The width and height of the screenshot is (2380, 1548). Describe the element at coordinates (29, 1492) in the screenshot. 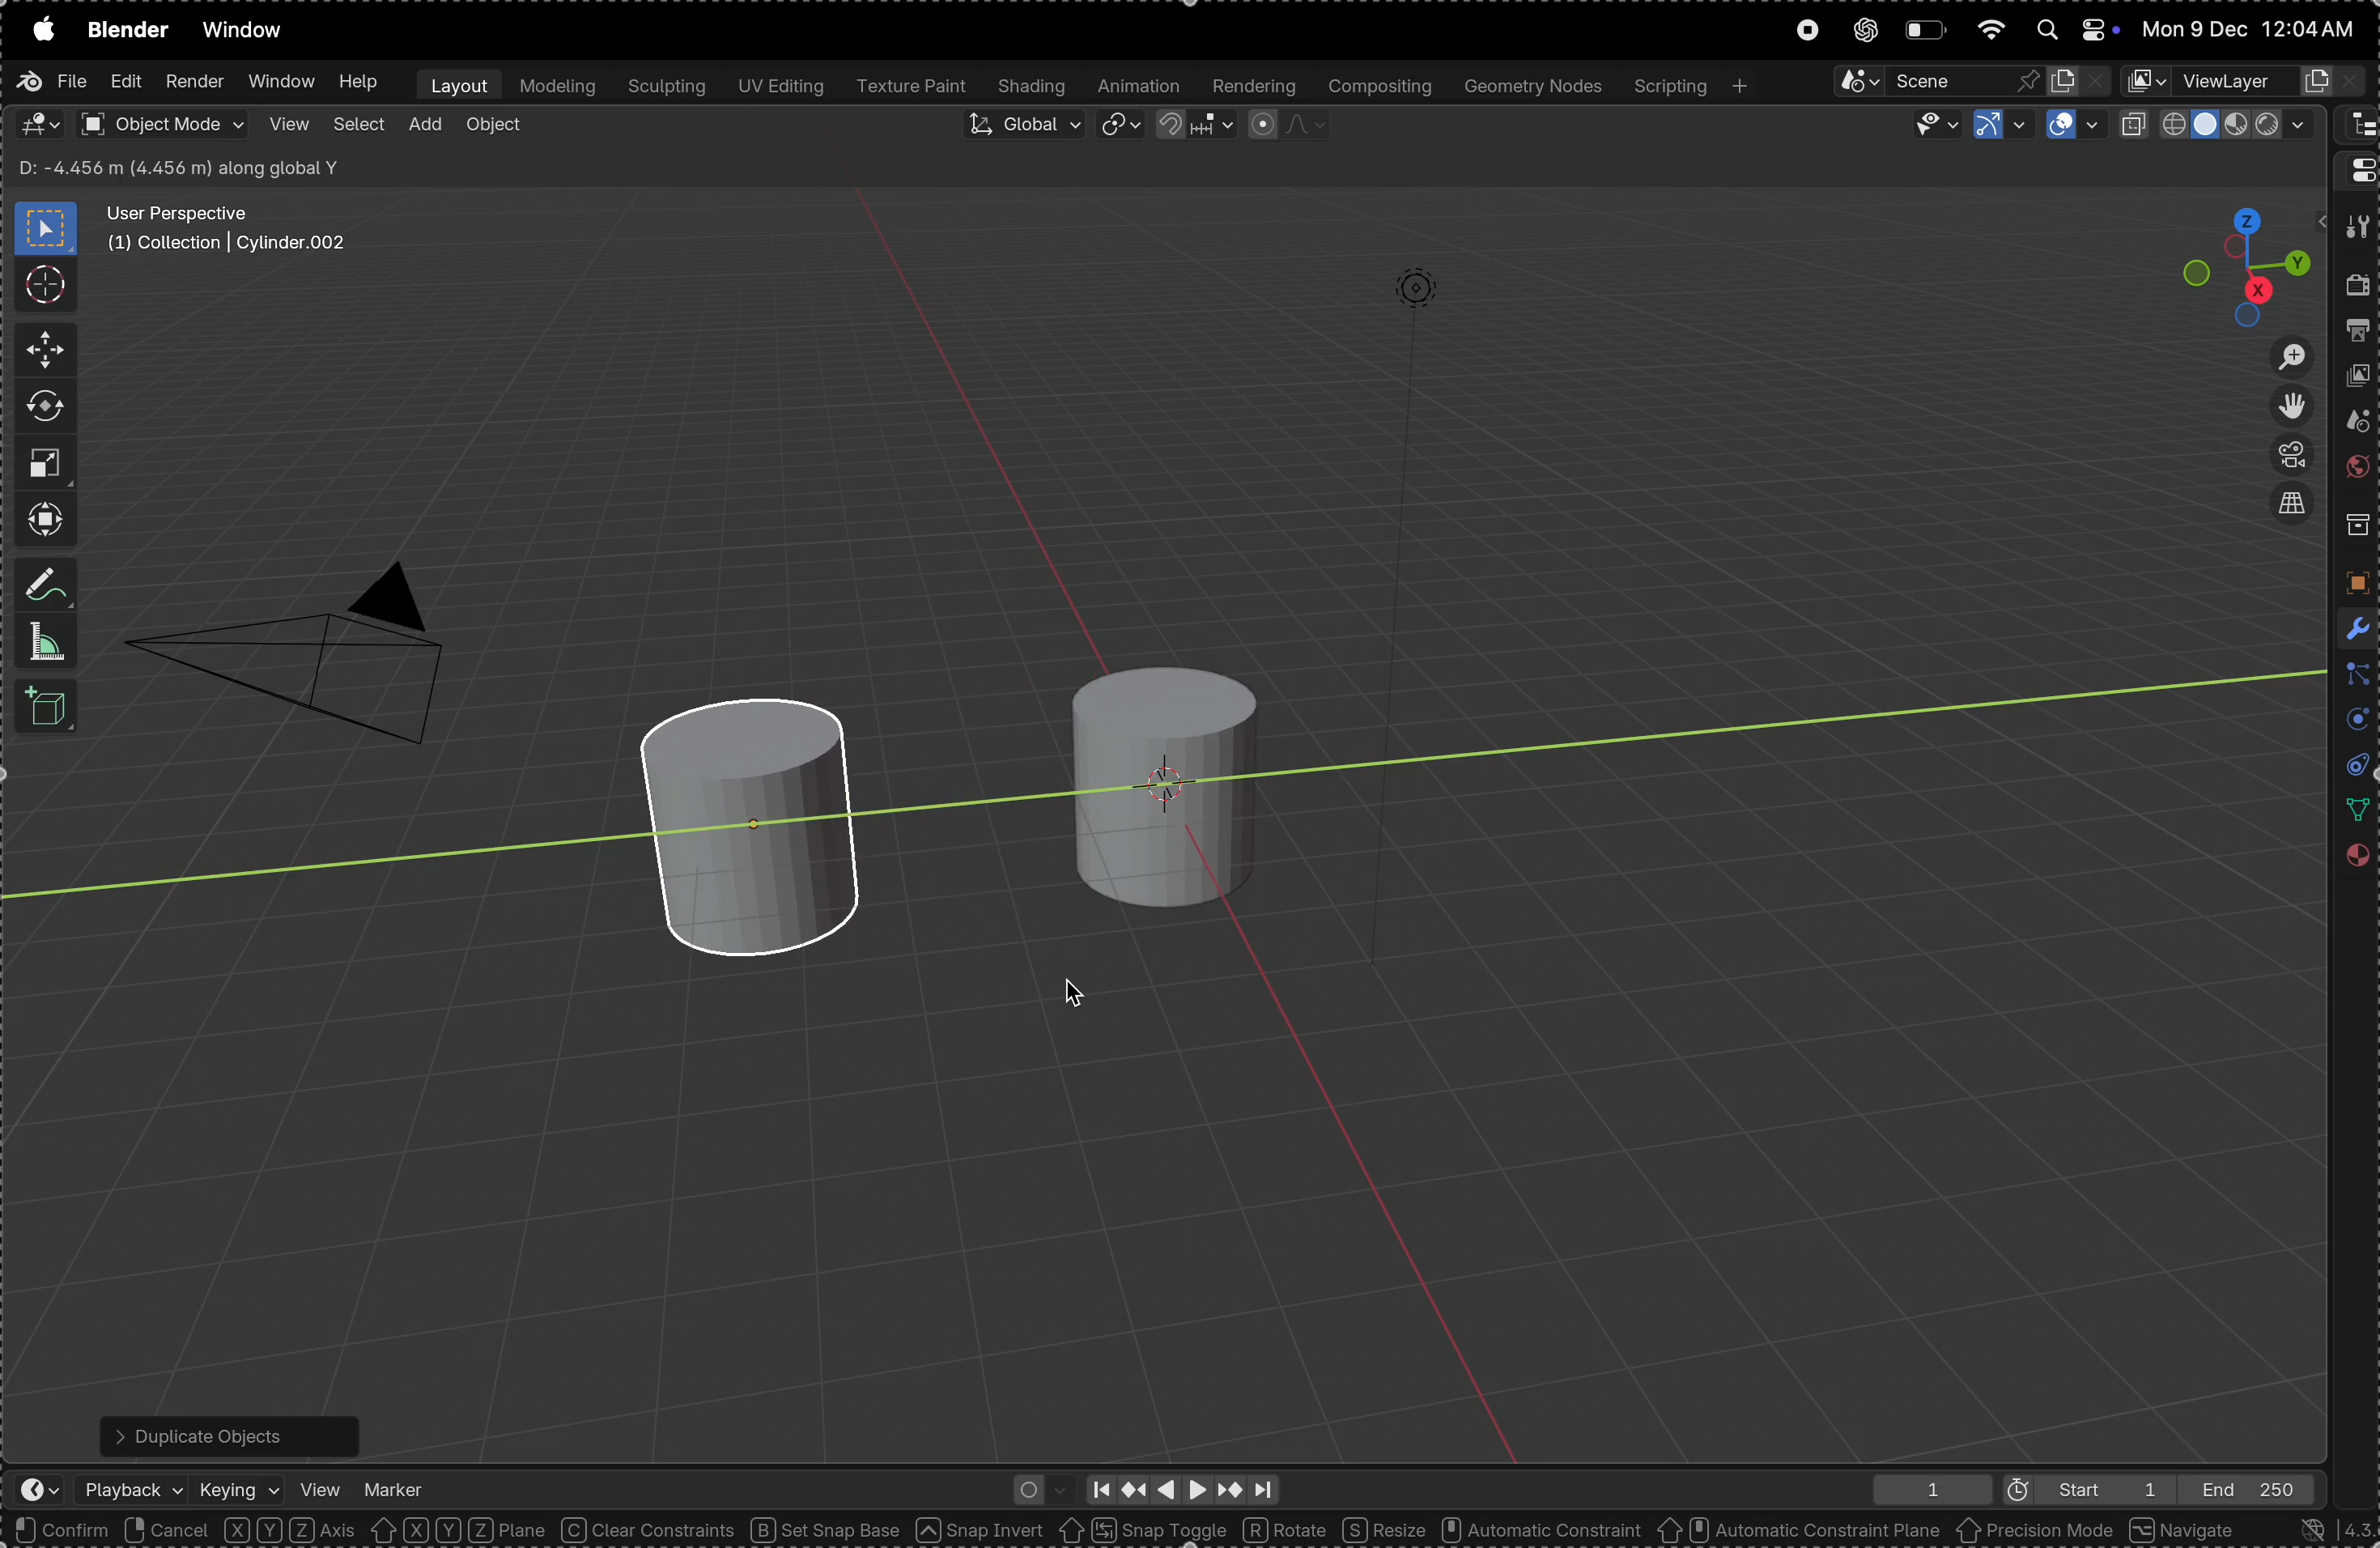

I see `editor type` at that location.